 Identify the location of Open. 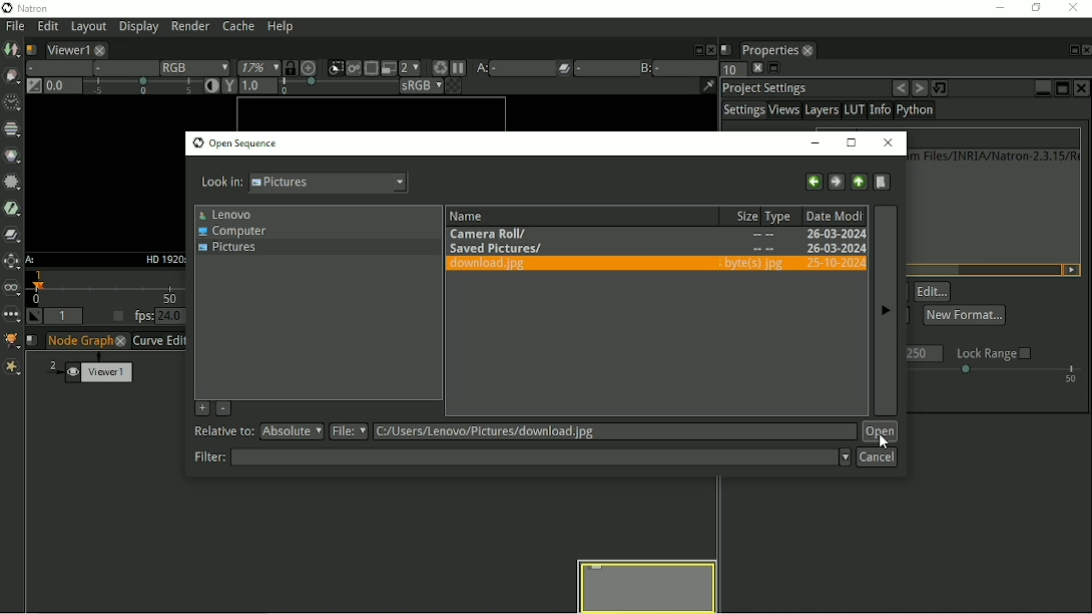
(880, 432).